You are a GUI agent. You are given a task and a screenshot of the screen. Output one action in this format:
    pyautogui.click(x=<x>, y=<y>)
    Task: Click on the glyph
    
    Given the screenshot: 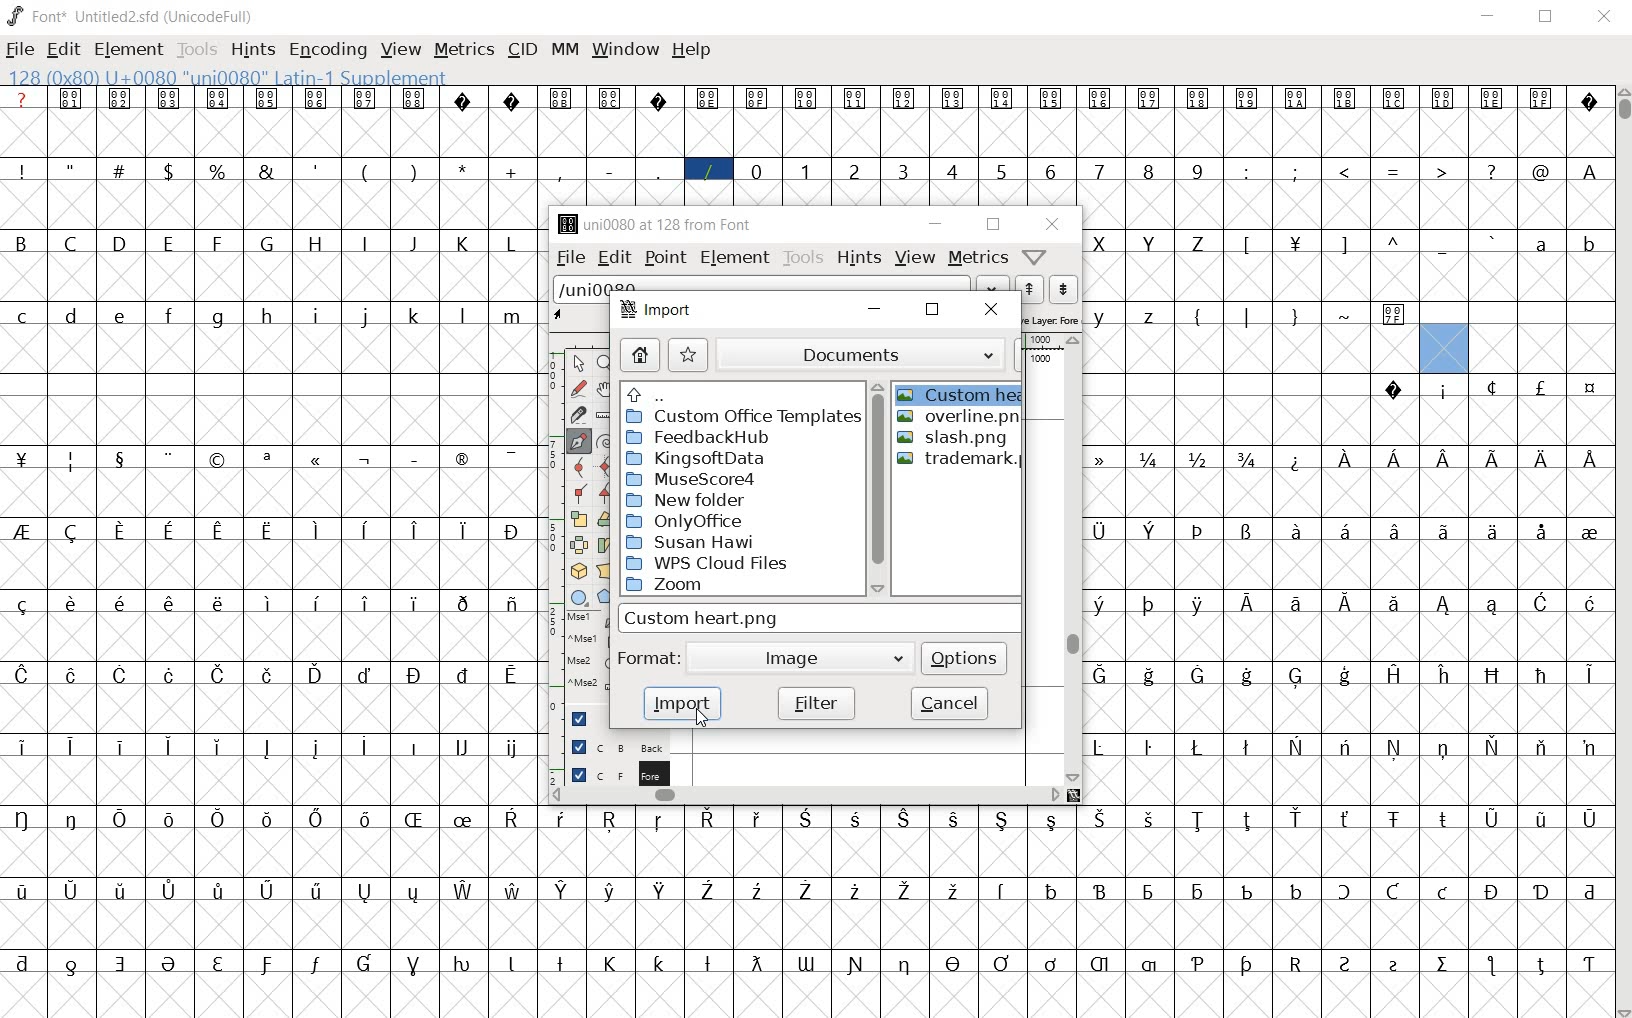 What is the action you would take?
    pyautogui.click(x=1492, y=387)
    